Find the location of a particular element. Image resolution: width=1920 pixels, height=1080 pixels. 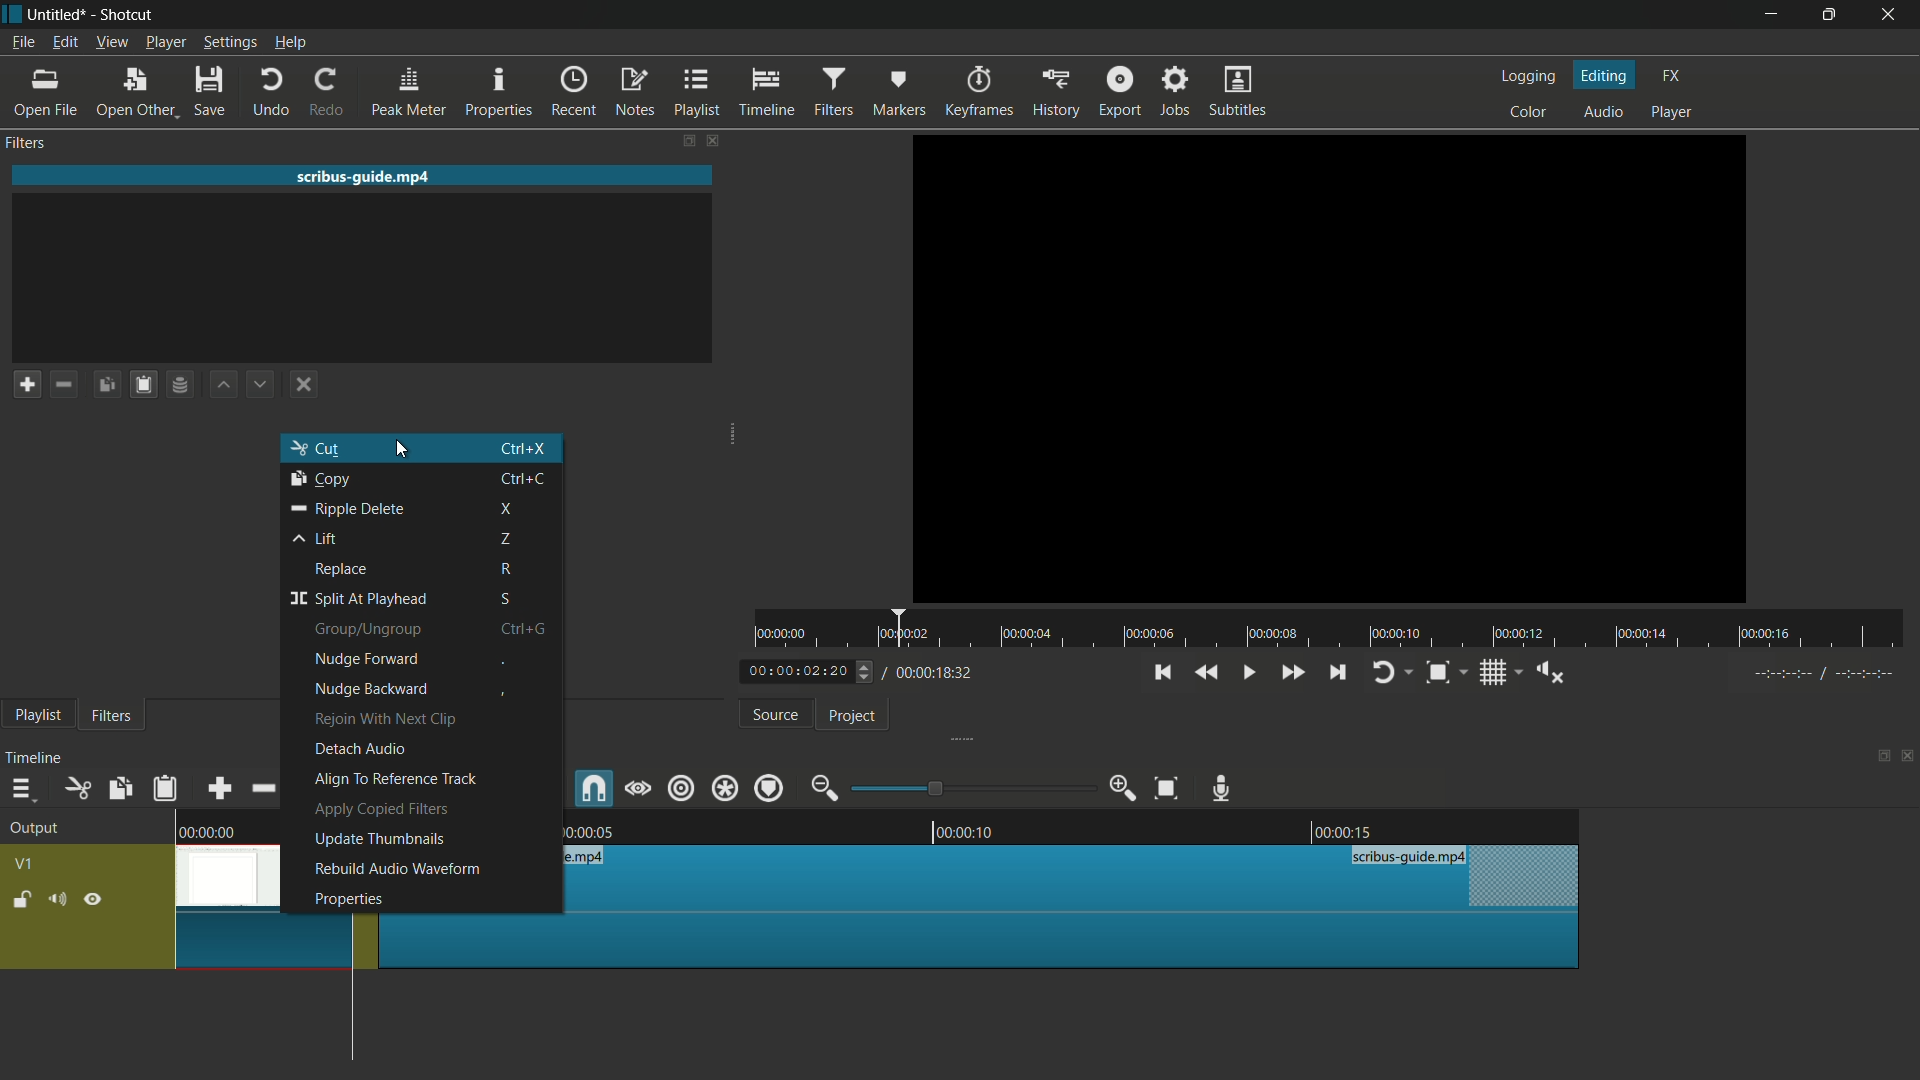

v1 is located at coordinates (25, 864).